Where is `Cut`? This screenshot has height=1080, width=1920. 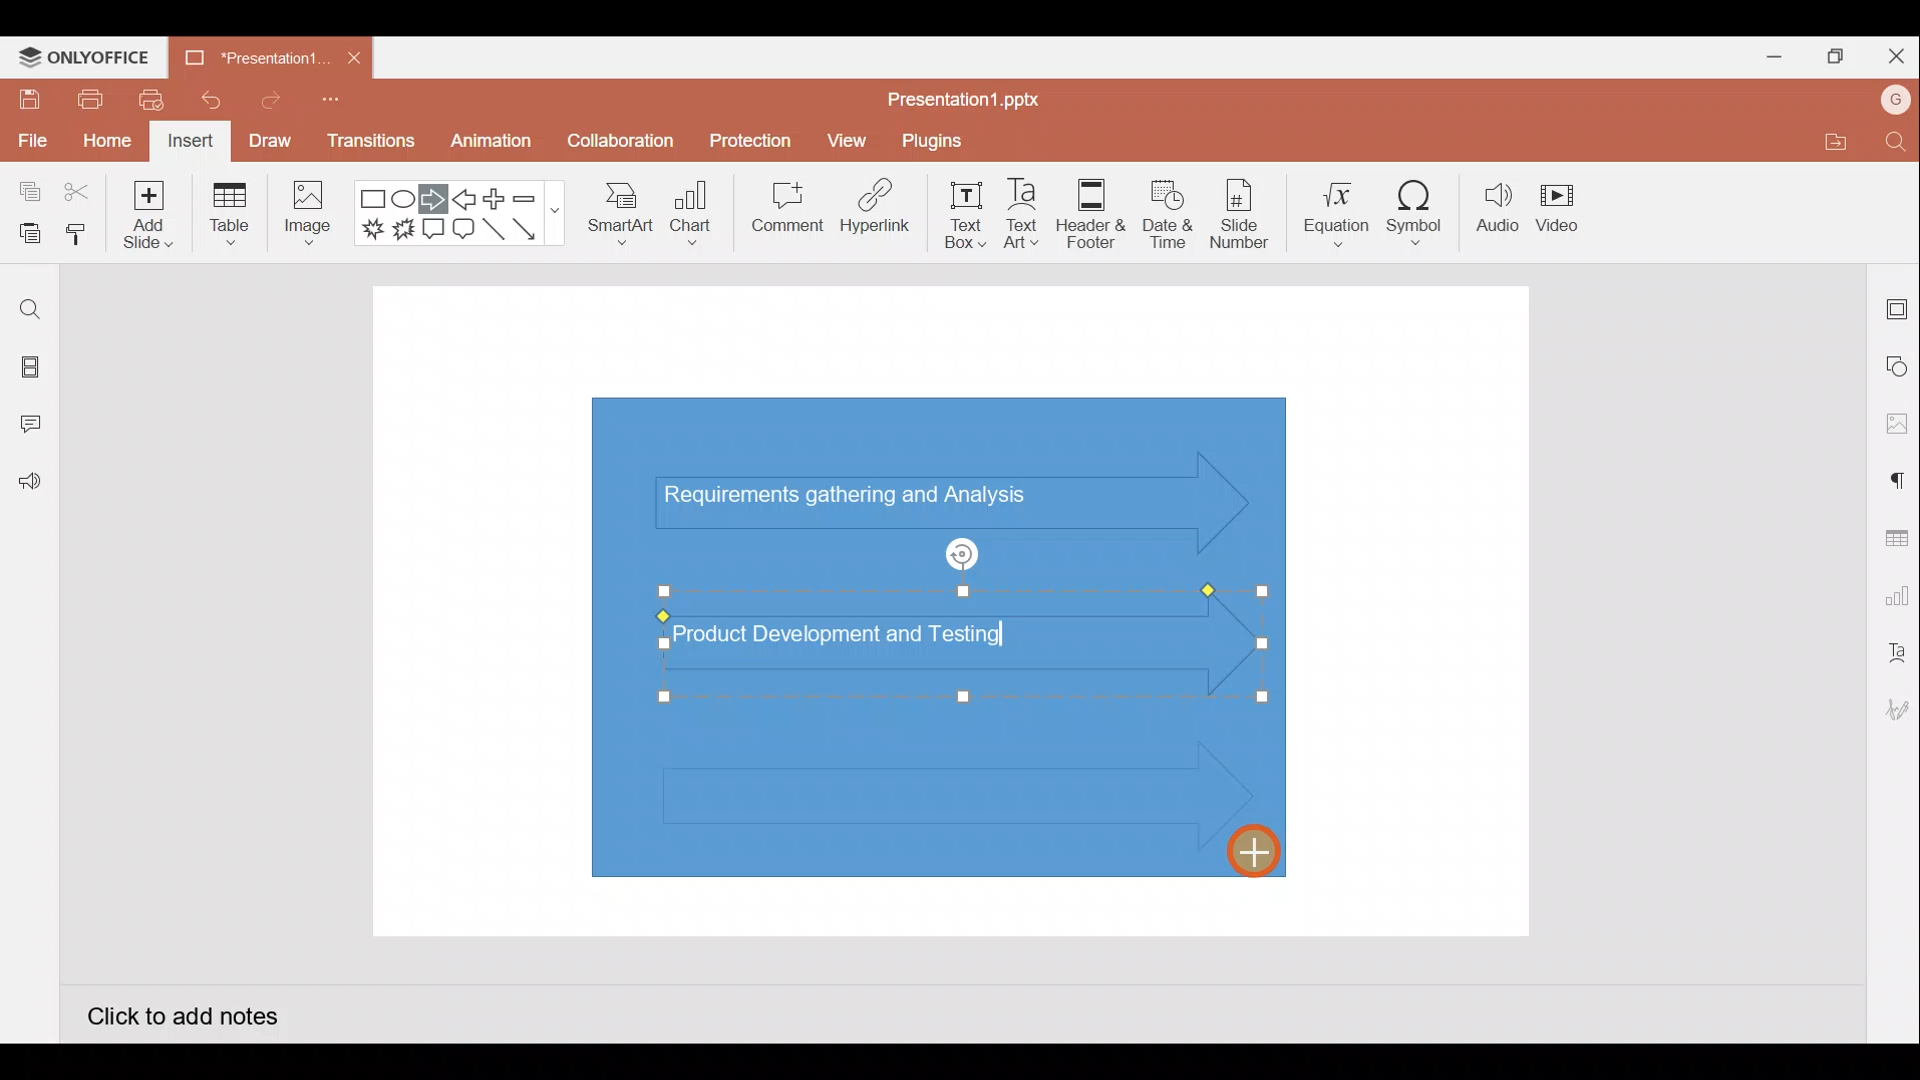
Cut is located at coordinates (78, 193).